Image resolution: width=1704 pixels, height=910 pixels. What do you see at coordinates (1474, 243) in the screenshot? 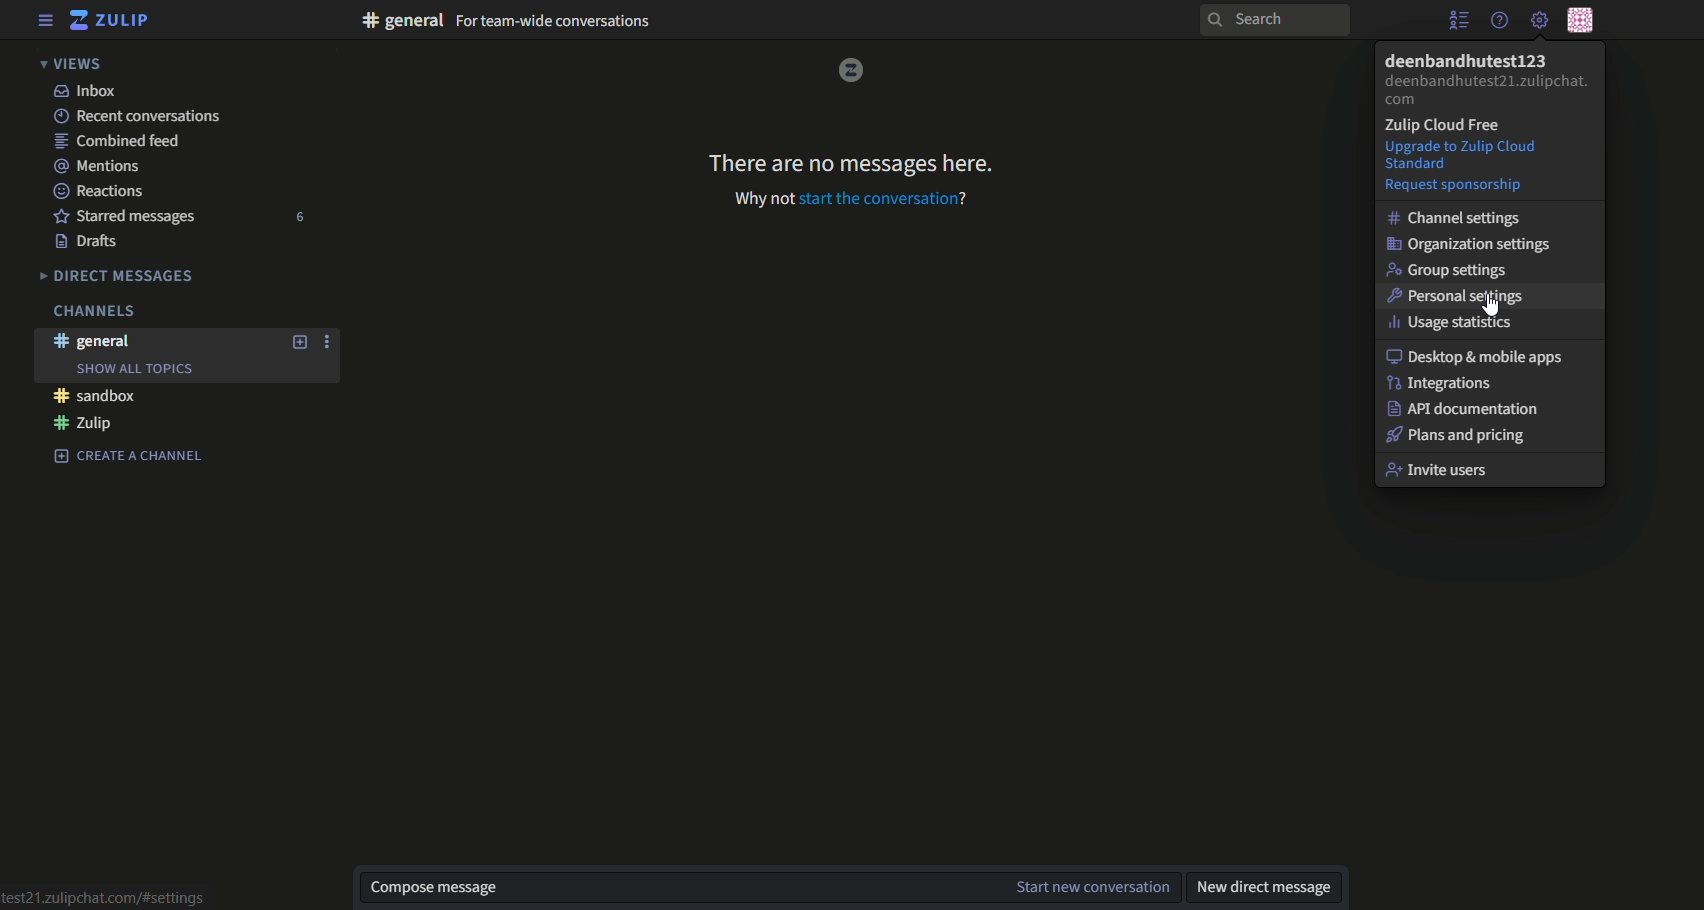
I see `Organization Settings` at bounding box center [1474, 243].